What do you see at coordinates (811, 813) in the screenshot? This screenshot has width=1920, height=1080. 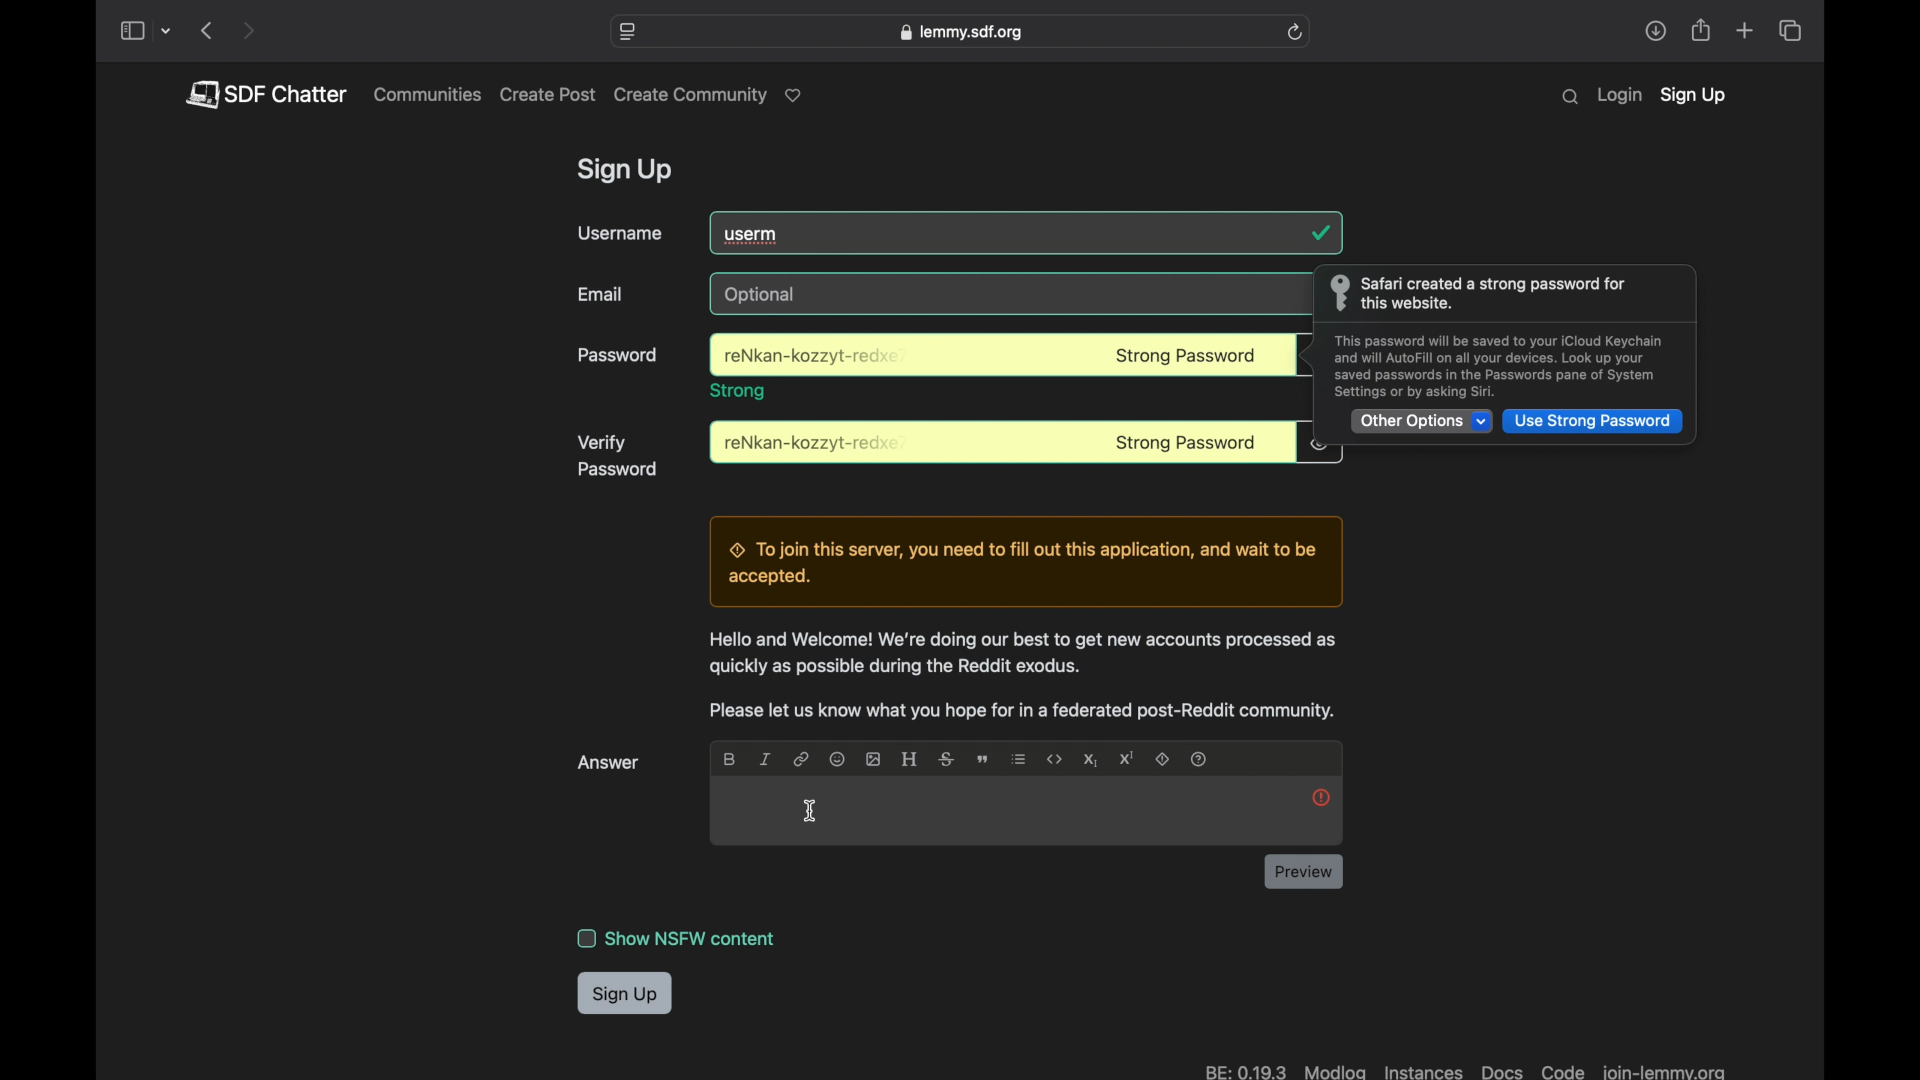 I see `I beam cursor` at bounding box center [811, 813].